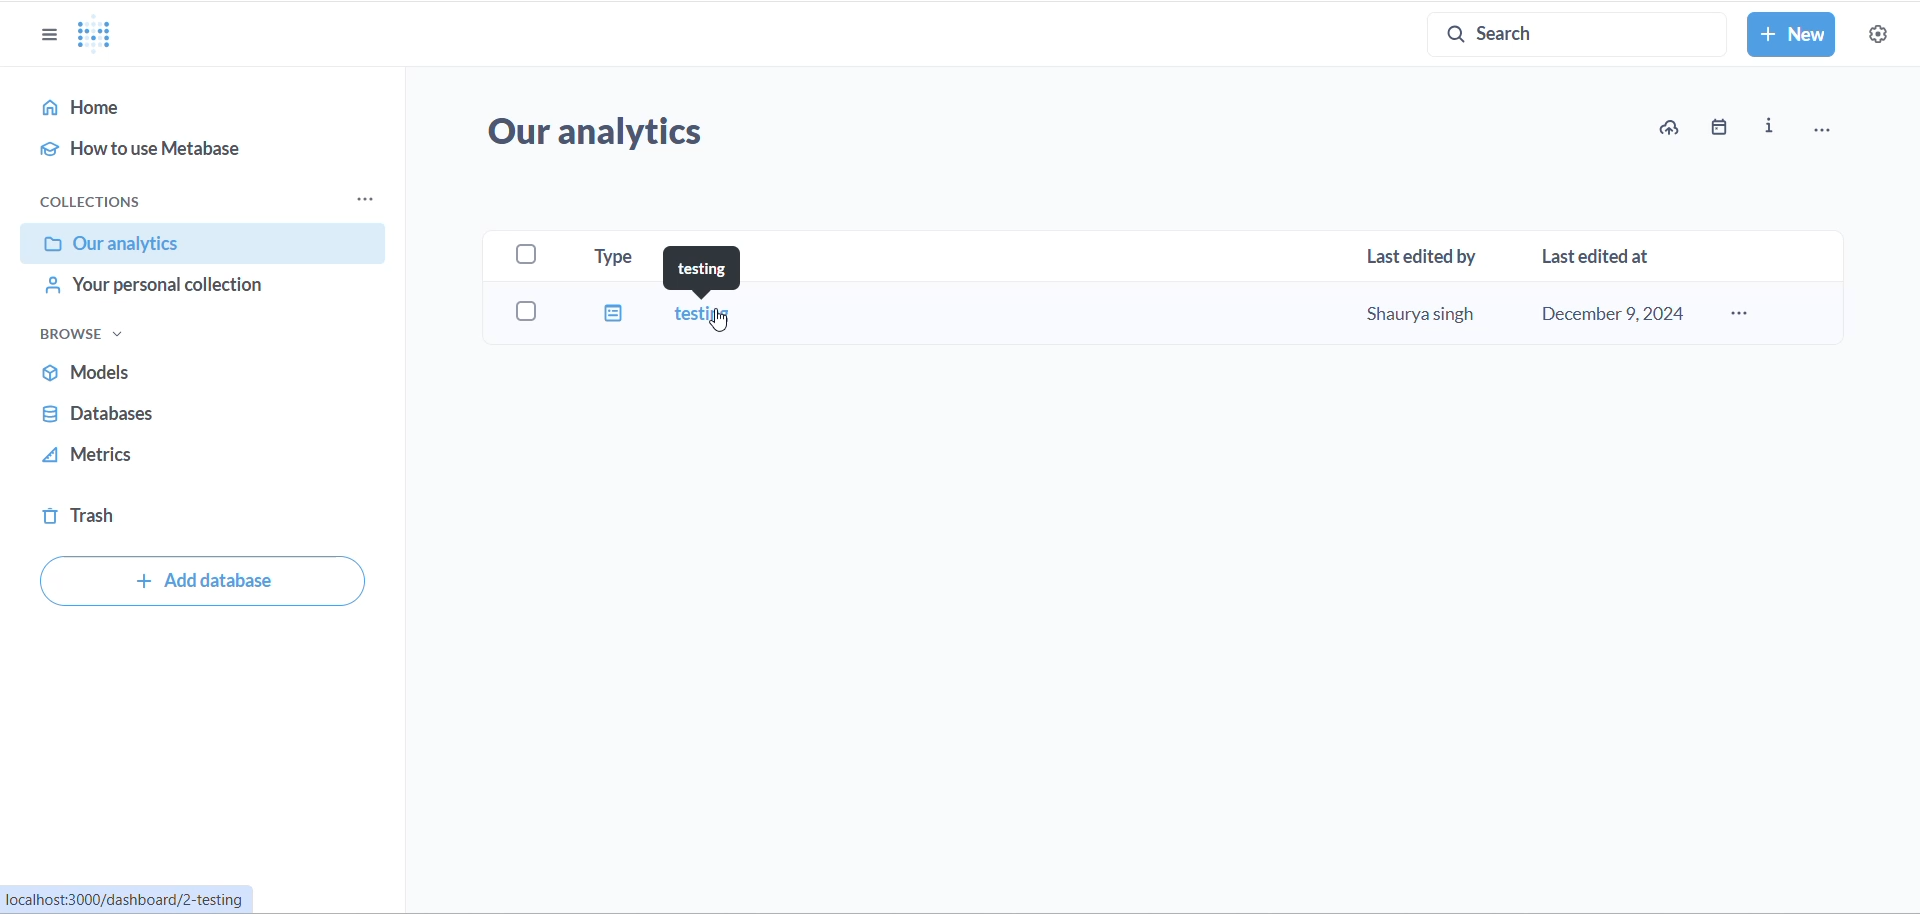  I want to click on testing , so click(697, 272).